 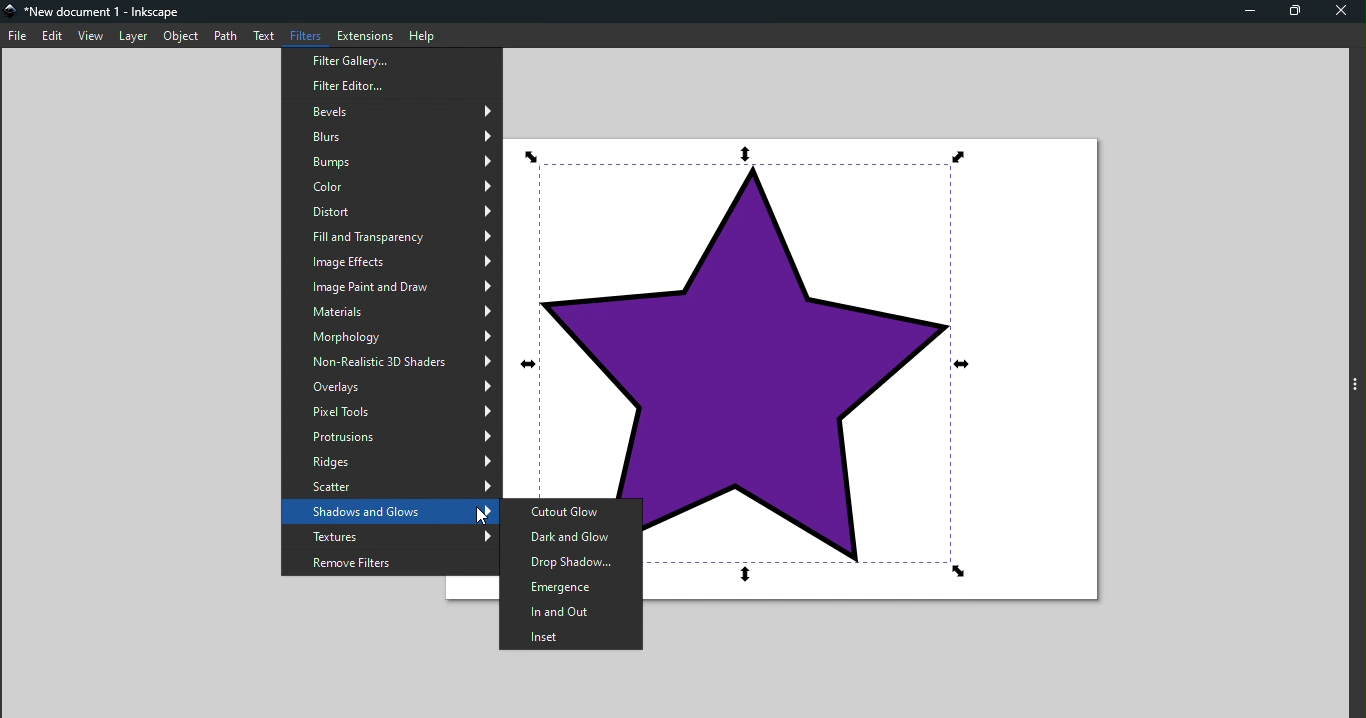 I want to click on Shadows and glows, so click(x=391, y=511).